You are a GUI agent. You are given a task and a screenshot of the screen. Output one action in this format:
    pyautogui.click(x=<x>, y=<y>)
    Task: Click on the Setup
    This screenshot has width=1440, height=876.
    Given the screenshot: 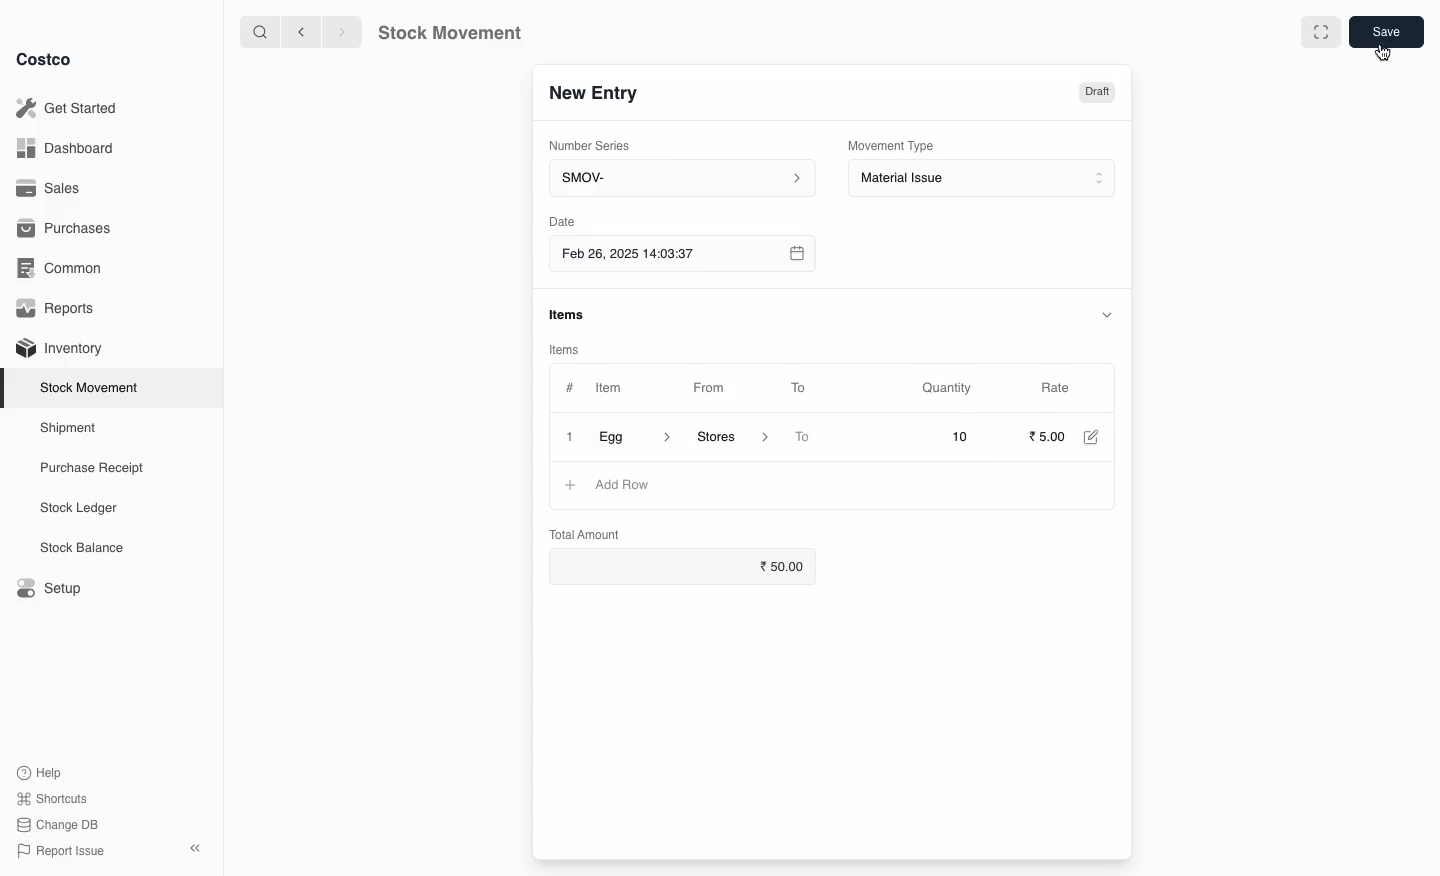 What is the action you would take?
    pyautogui.click(x=47, y=586)
    